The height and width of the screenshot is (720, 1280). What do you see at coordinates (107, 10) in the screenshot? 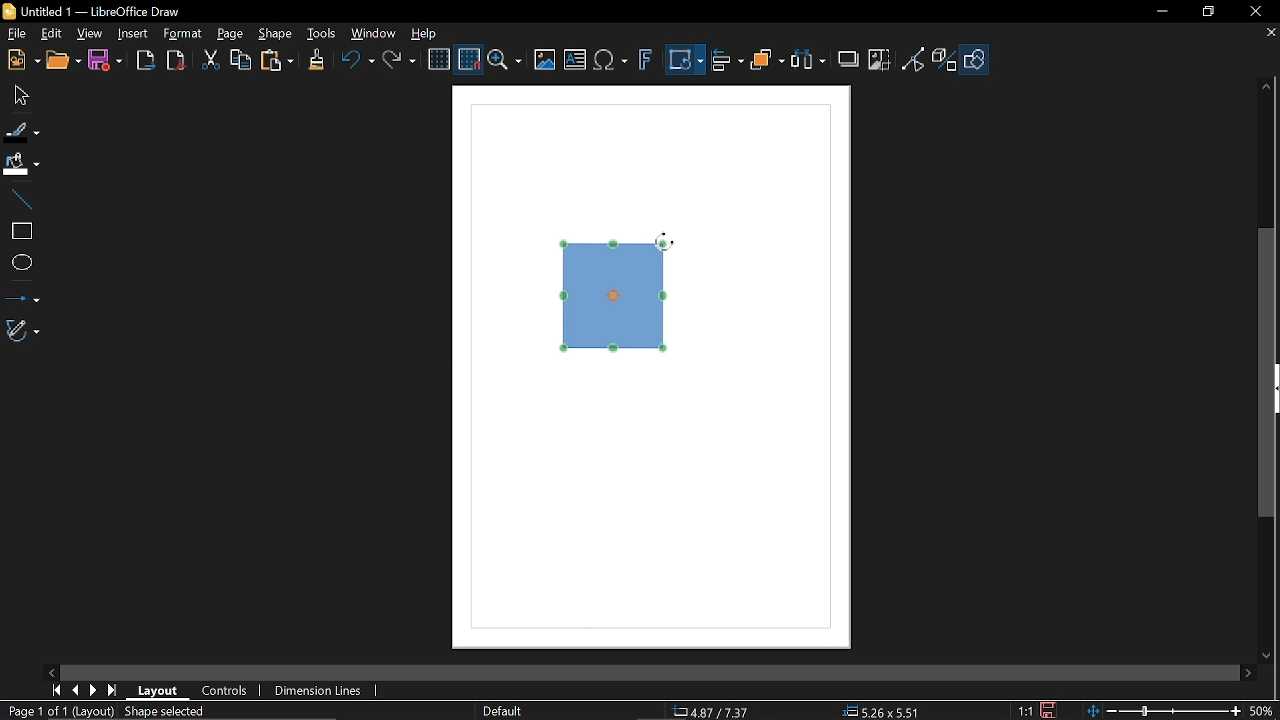
I see `Untitled 1 -- LibreOffice Draw` at bounding box center [107, 10].